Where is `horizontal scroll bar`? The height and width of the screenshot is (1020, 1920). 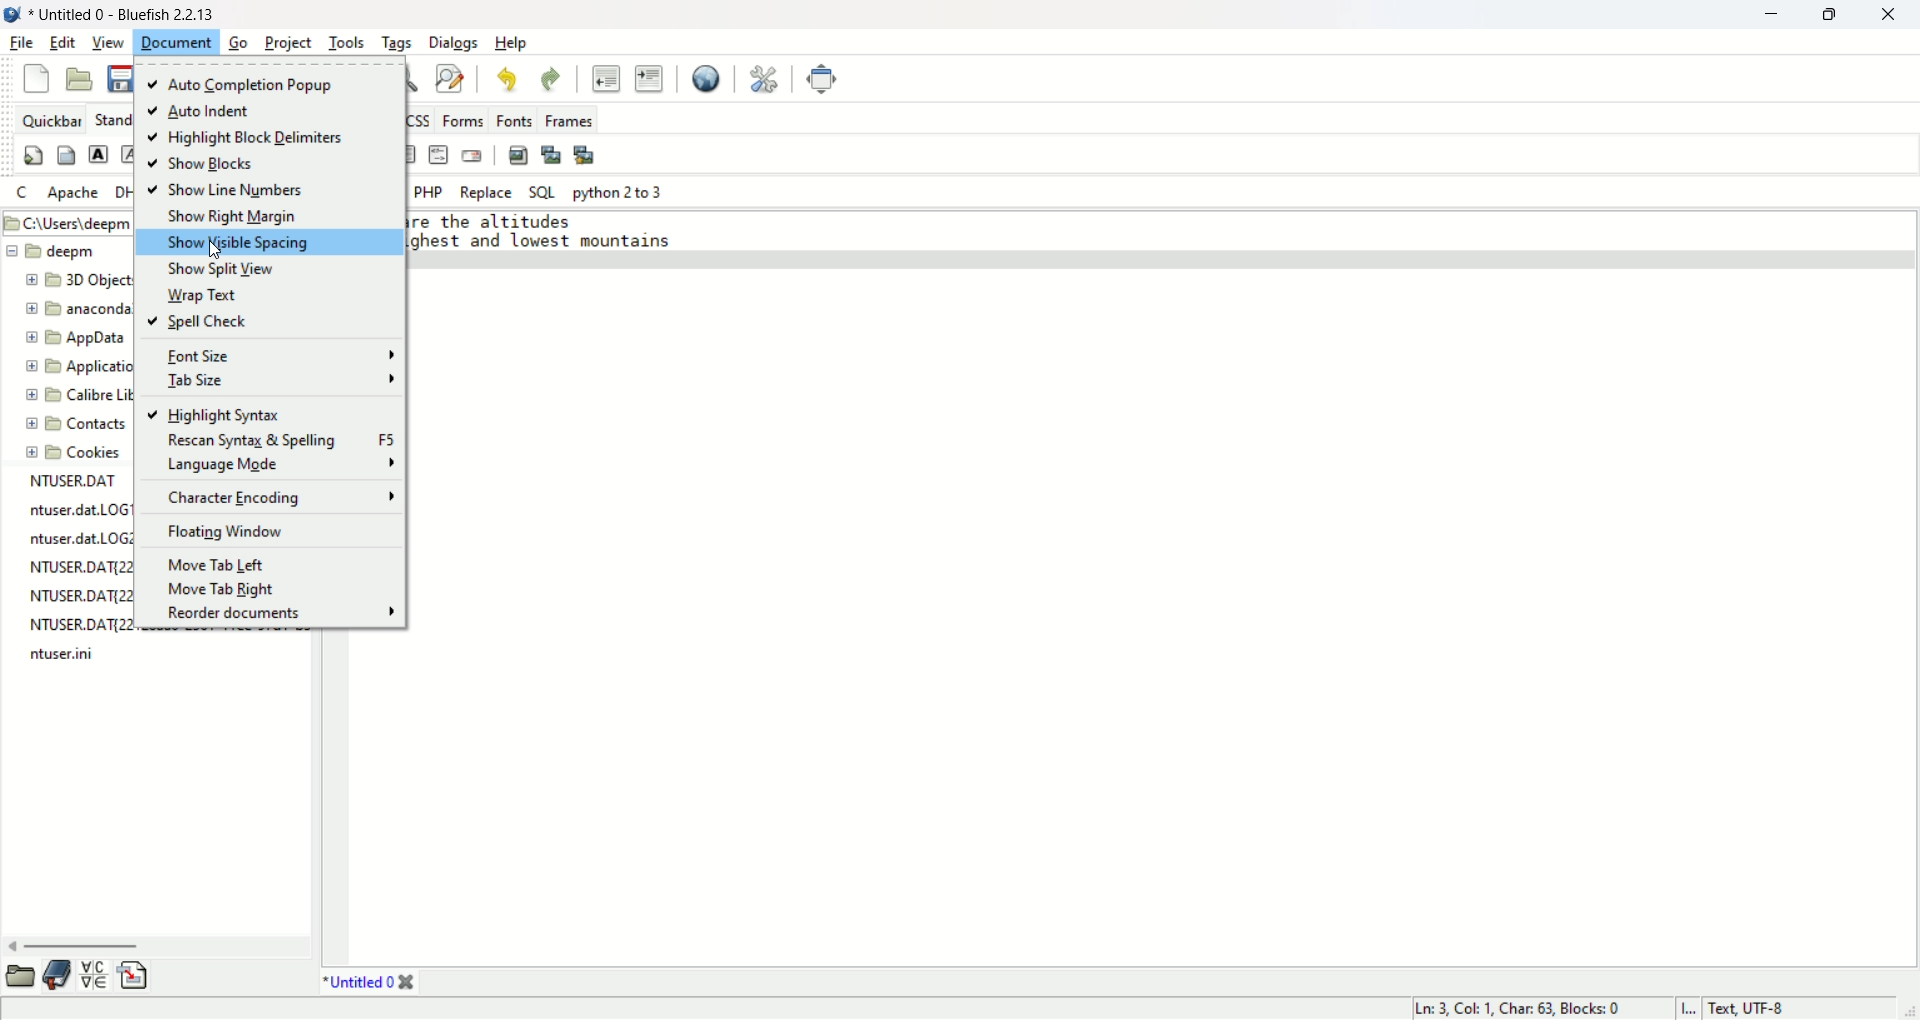
horizontal scroll bar is located at coordinates (154, 944).